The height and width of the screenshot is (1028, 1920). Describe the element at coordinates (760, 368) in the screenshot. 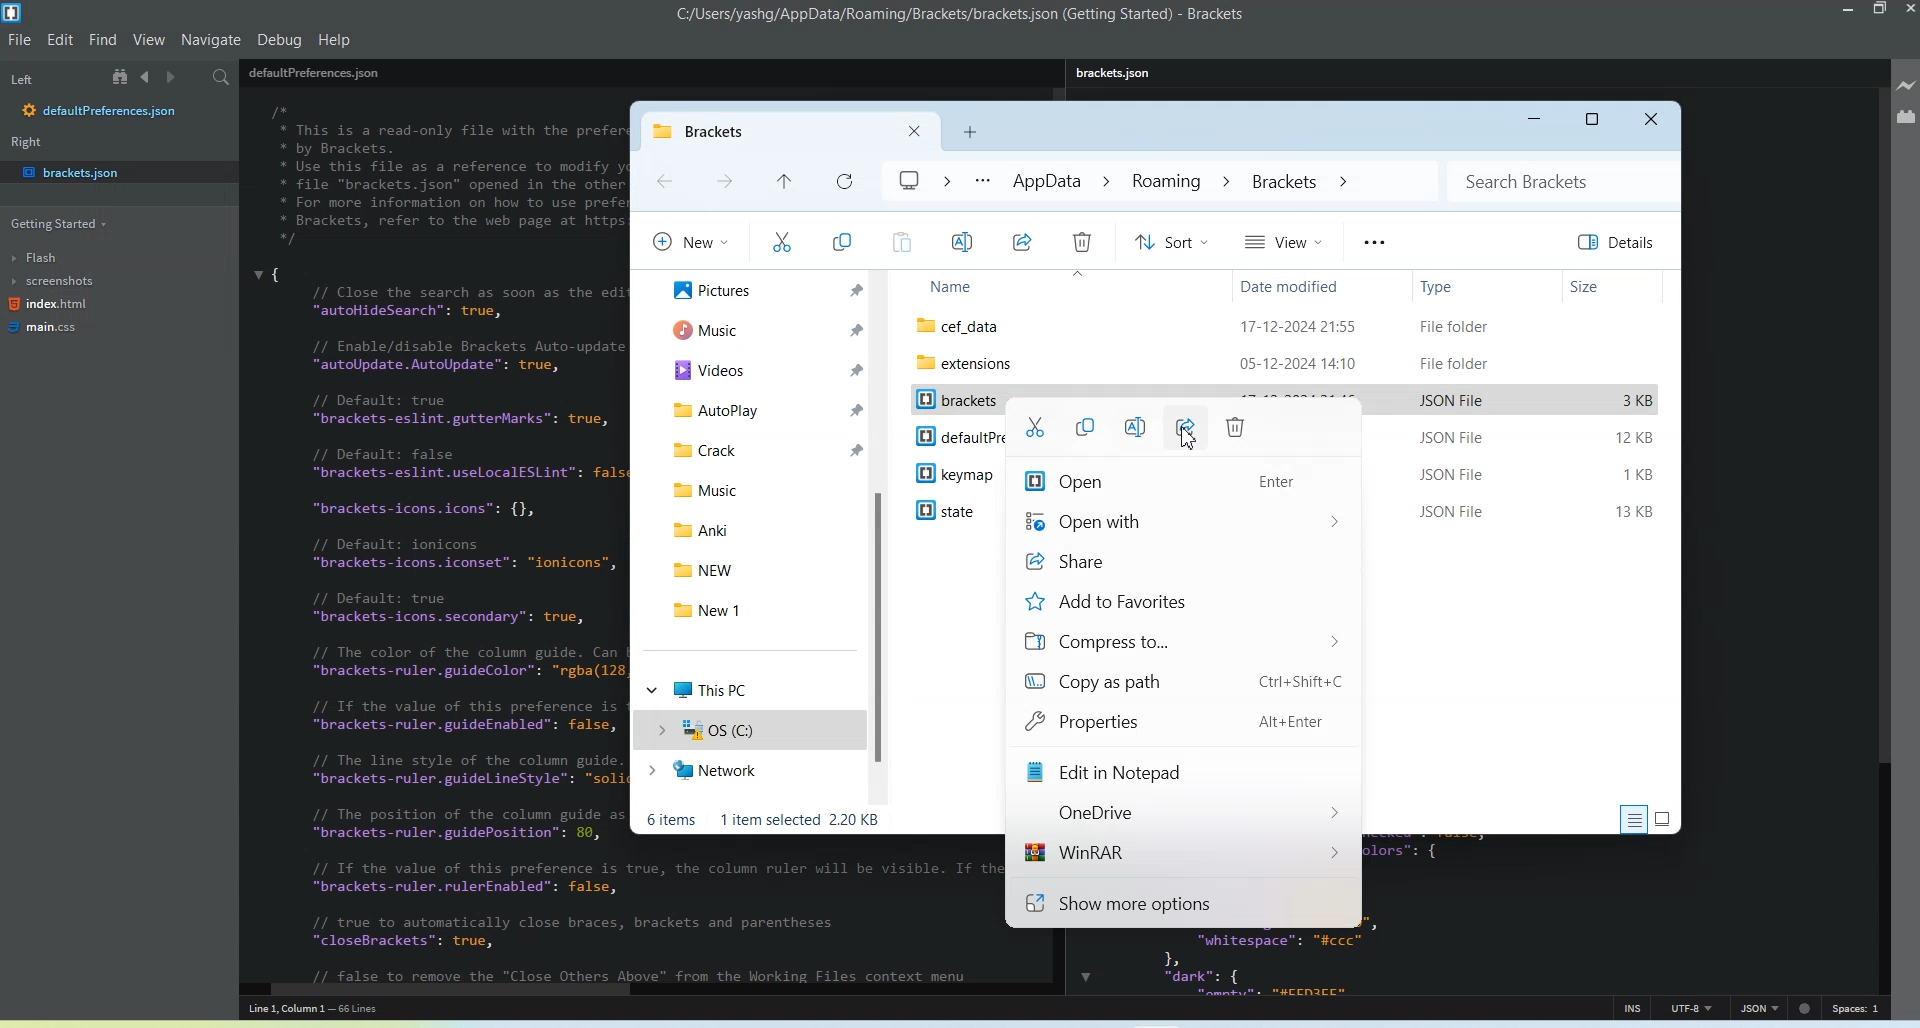

I see `Videos` at that location.